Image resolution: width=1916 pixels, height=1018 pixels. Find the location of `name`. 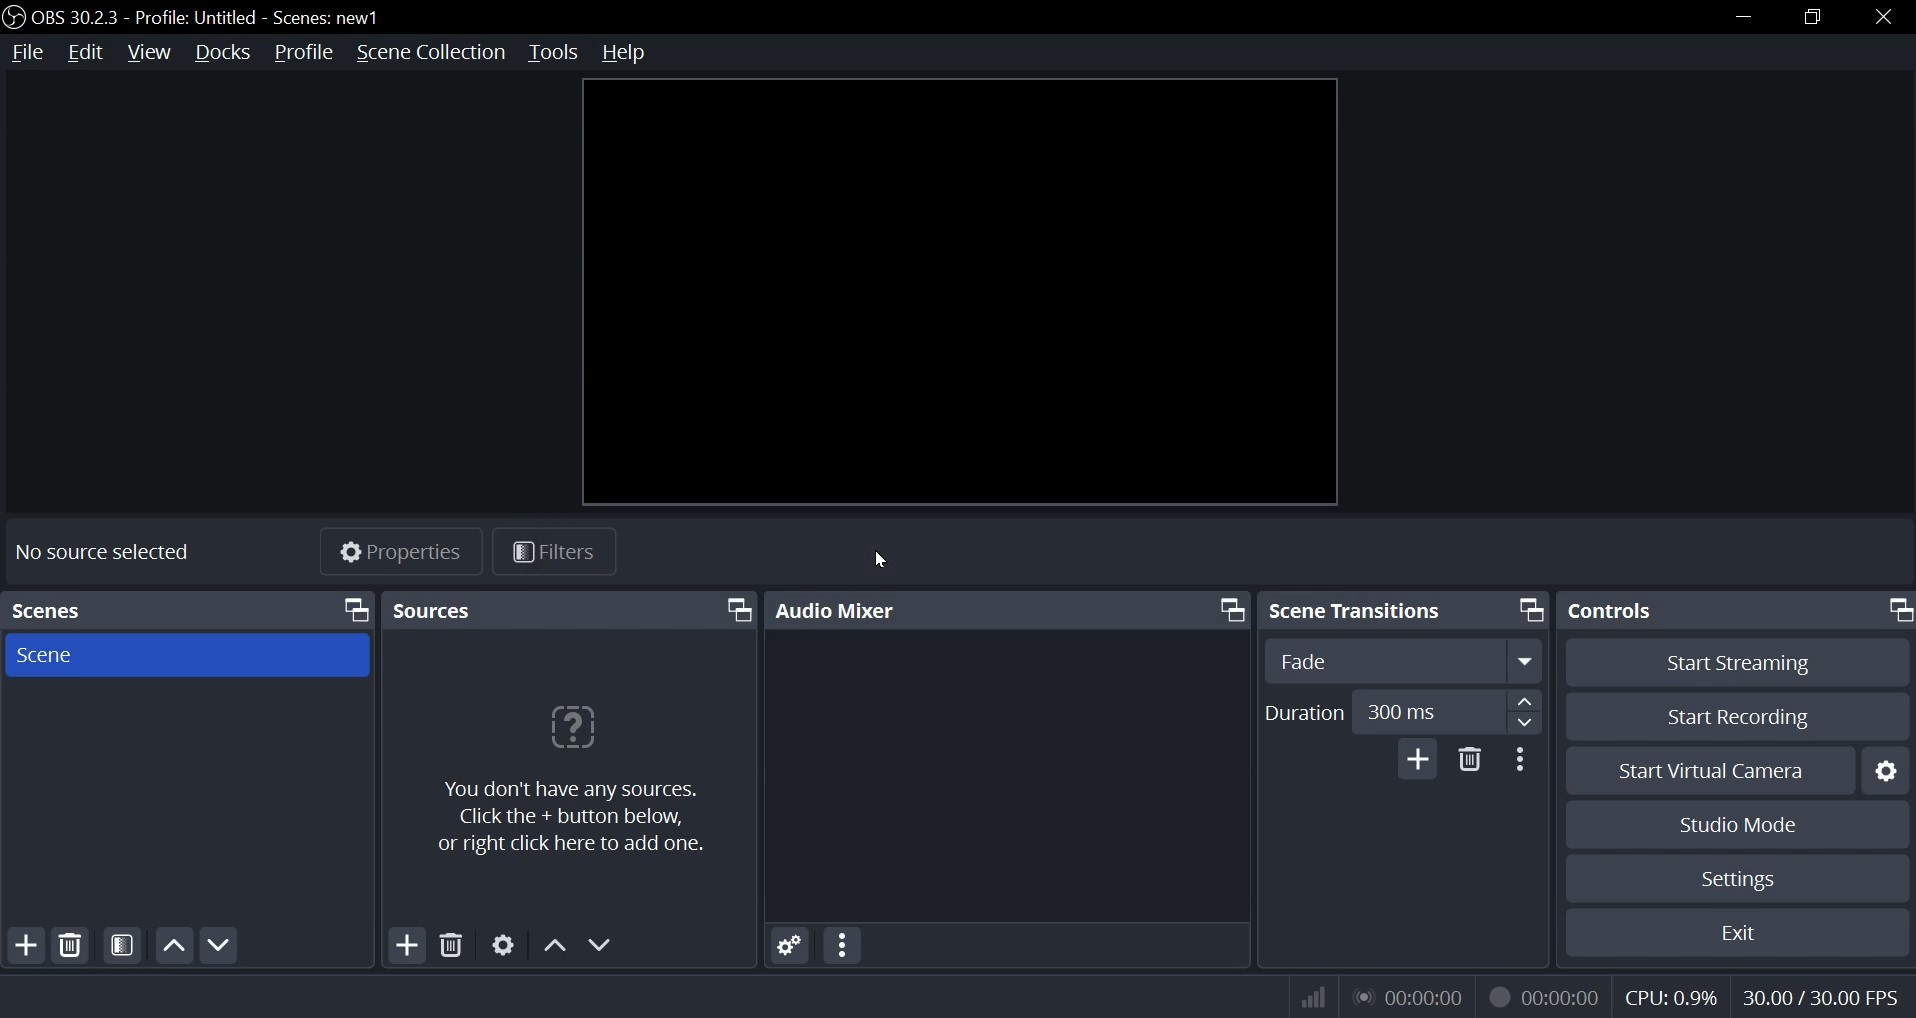

name is located at coordinates (333, 19).